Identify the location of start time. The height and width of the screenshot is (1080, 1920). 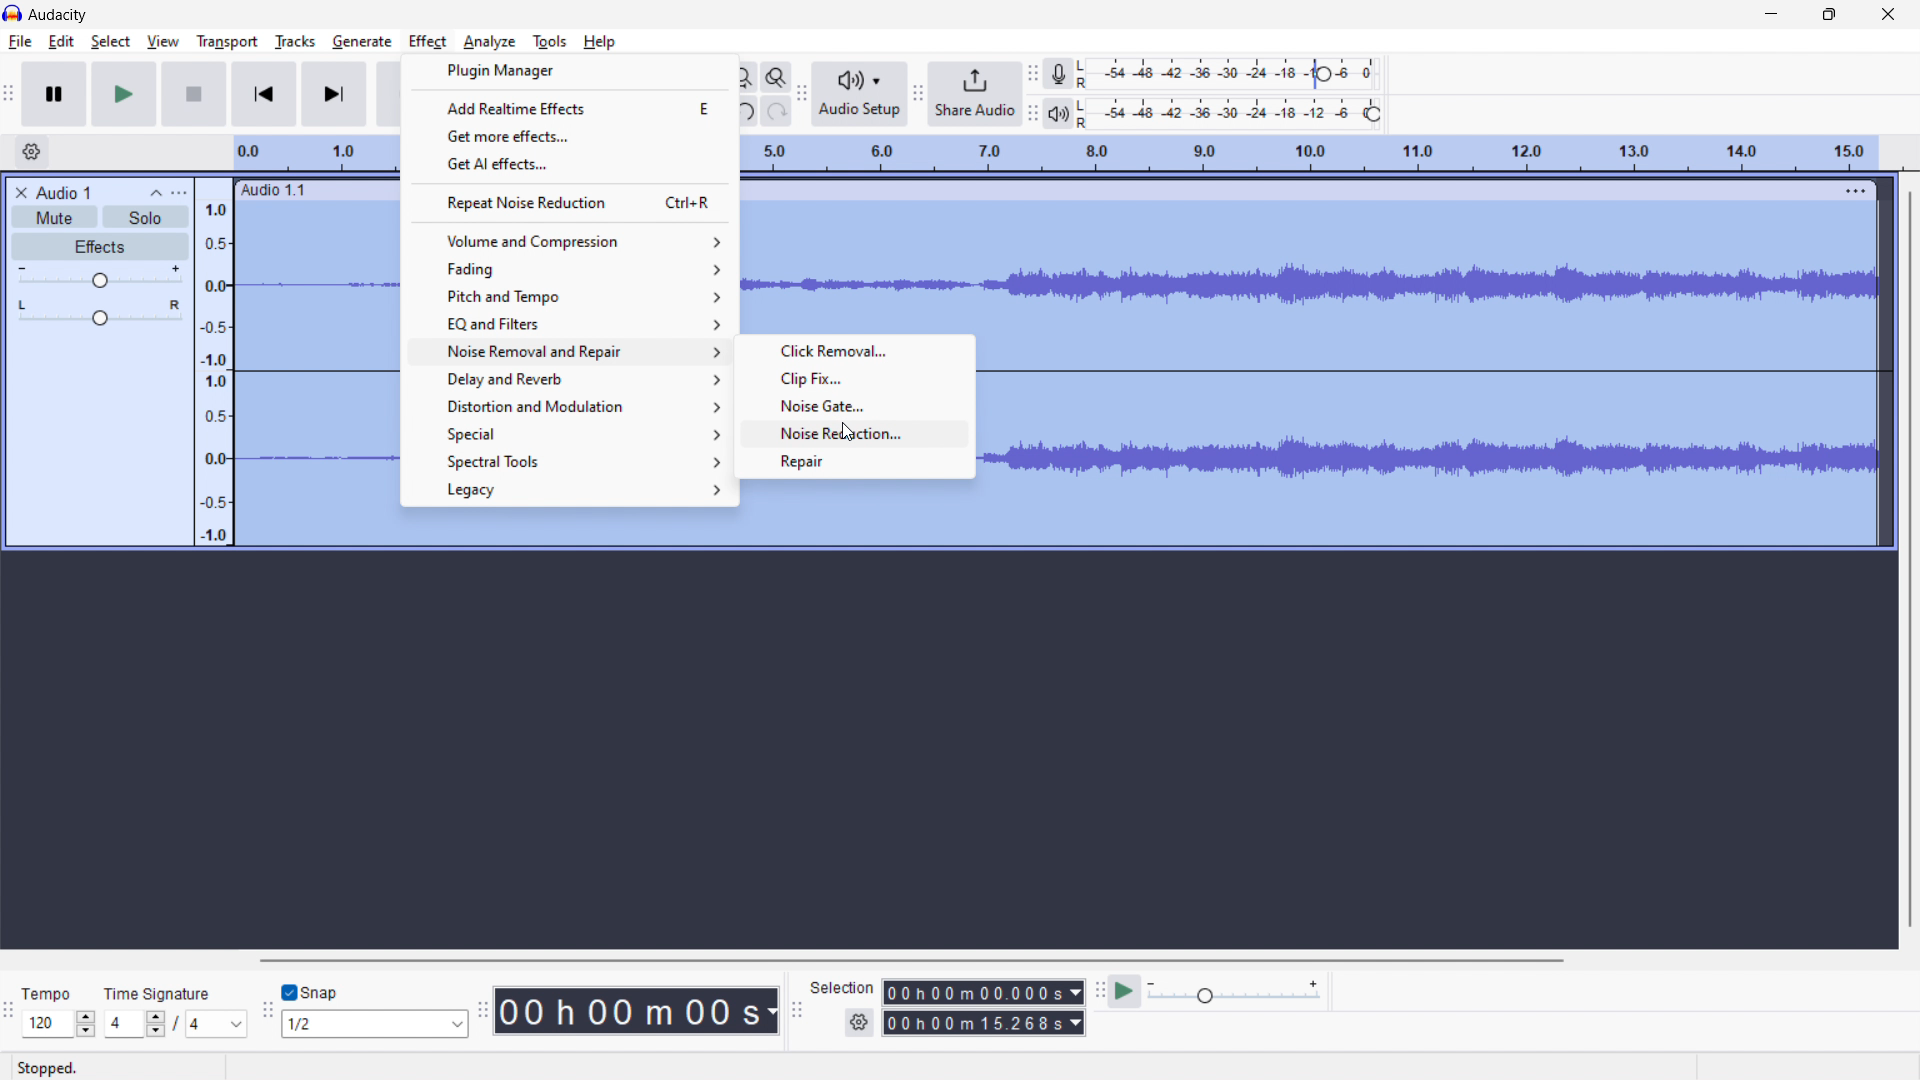
(984, 992).